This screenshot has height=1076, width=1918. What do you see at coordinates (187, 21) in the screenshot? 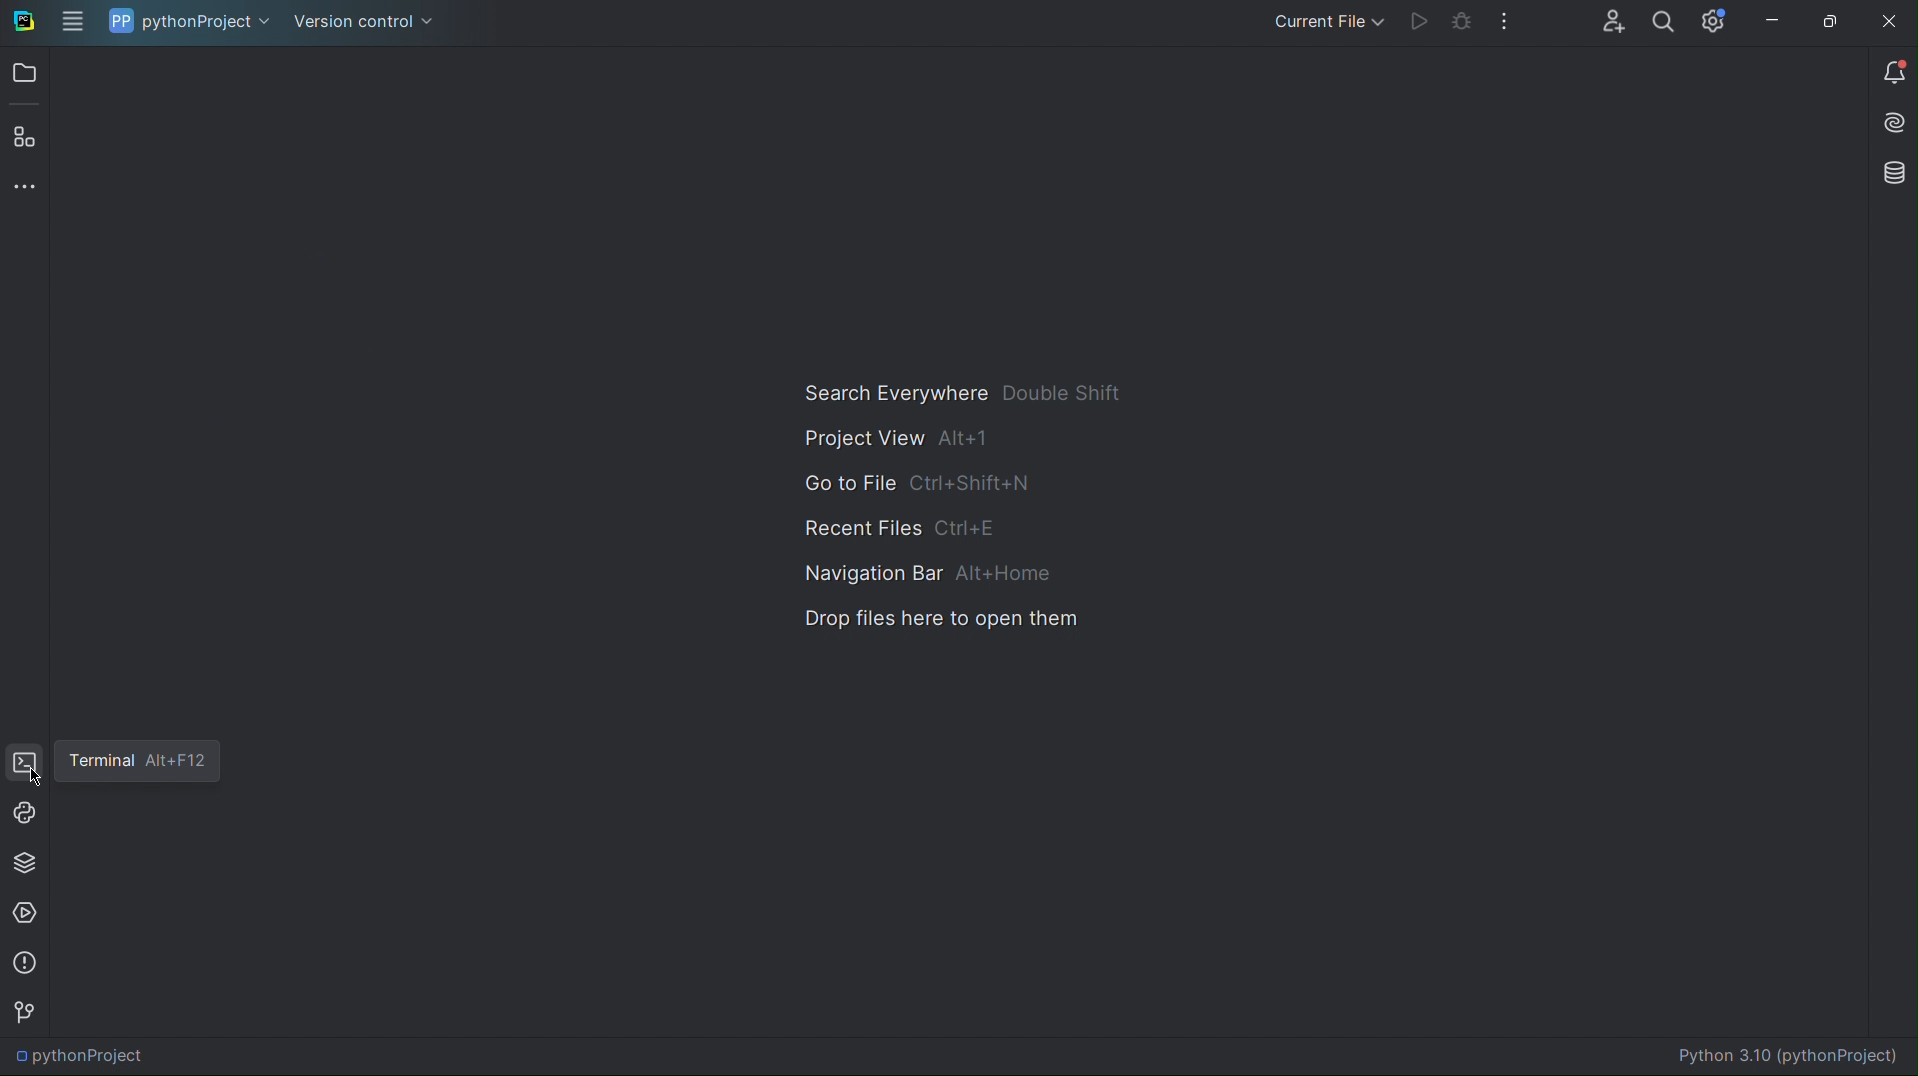
I see `pythonProject` at bounding box center [187, 21].